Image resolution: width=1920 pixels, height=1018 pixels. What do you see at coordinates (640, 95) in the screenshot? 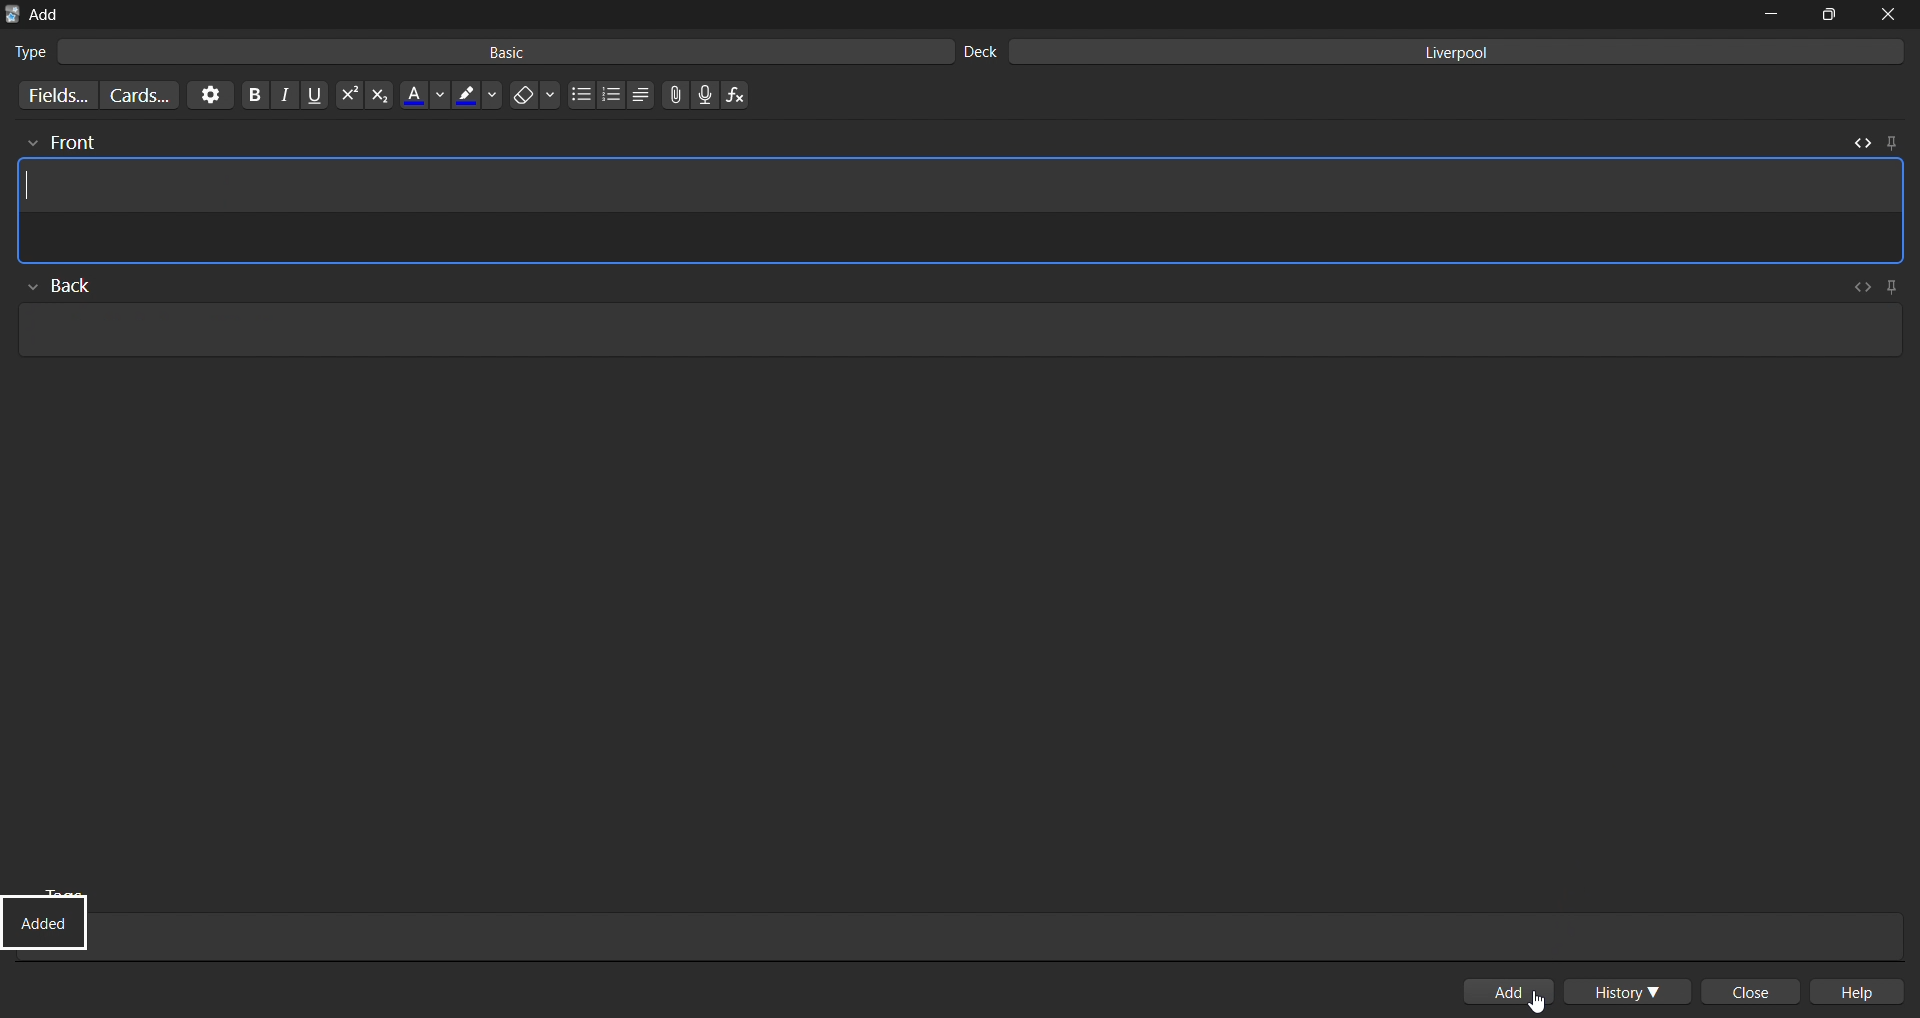
I see `line spacing` at bounding box center [640, 95].